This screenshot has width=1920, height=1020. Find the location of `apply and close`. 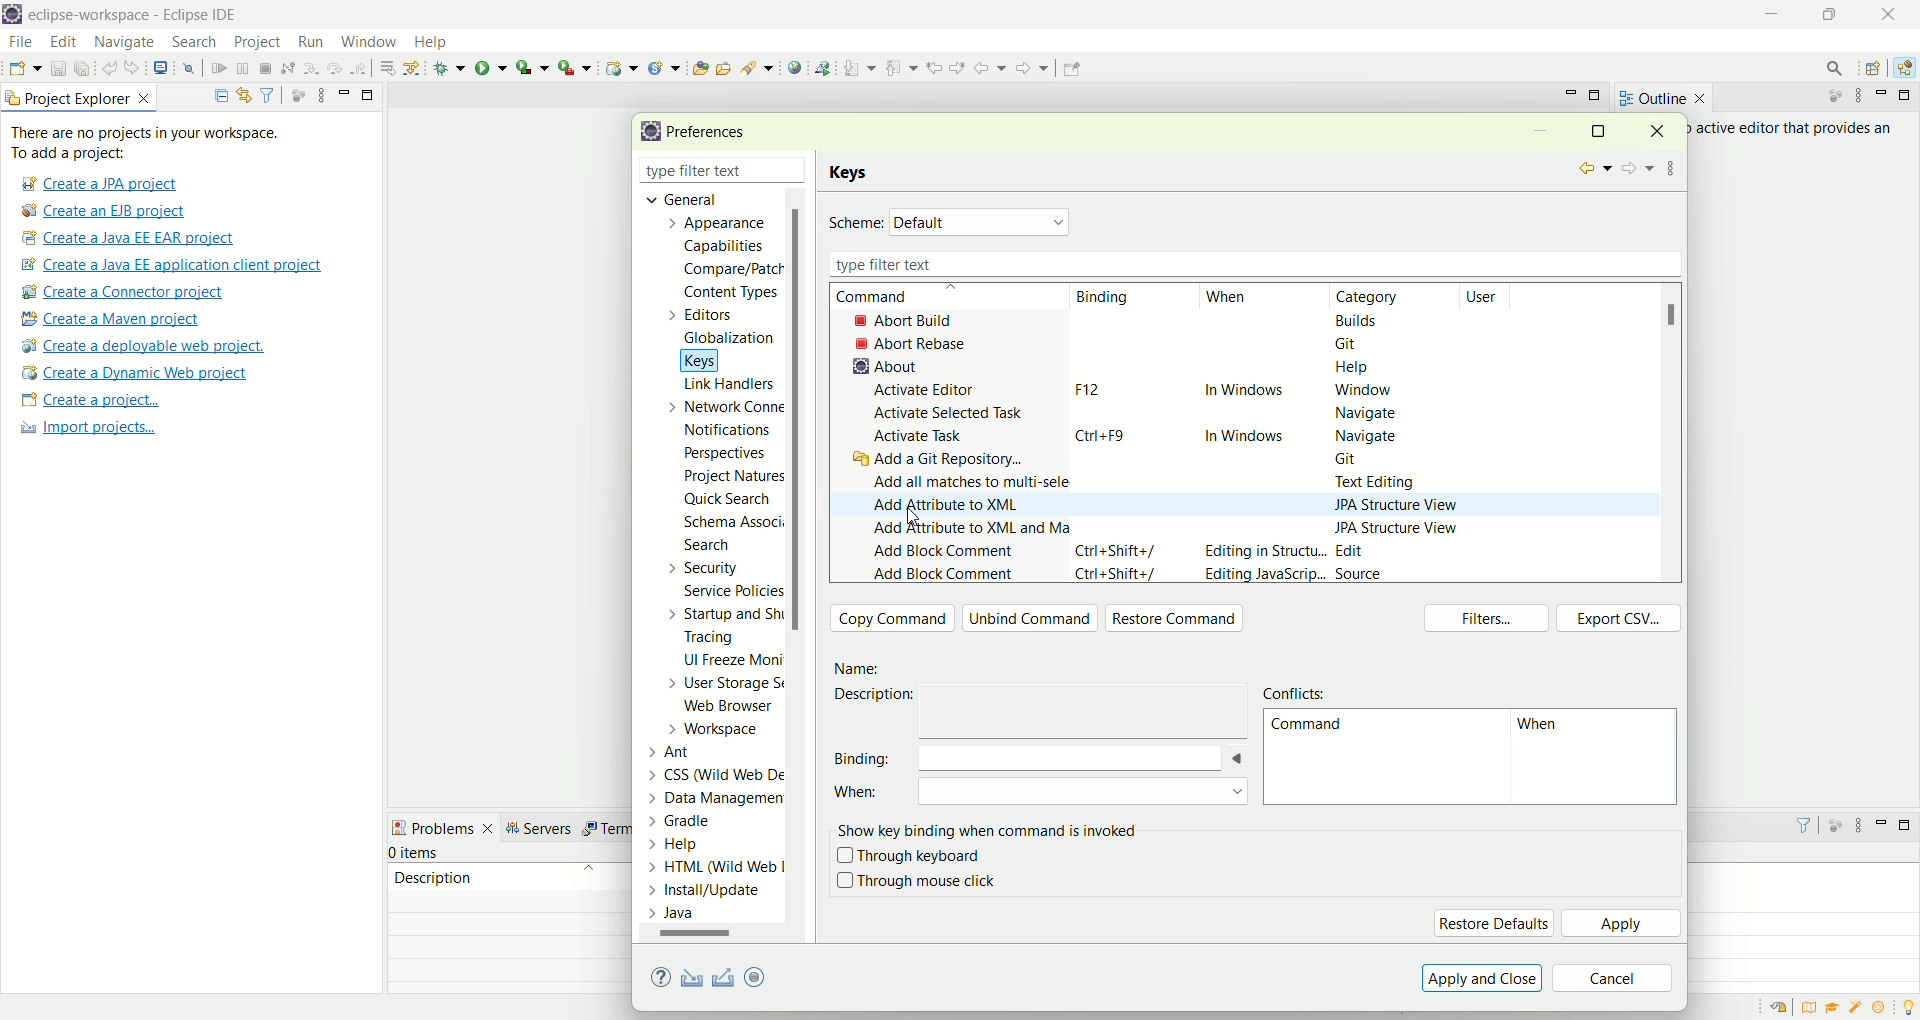

apply and close is located at coordinates (1479, 978).